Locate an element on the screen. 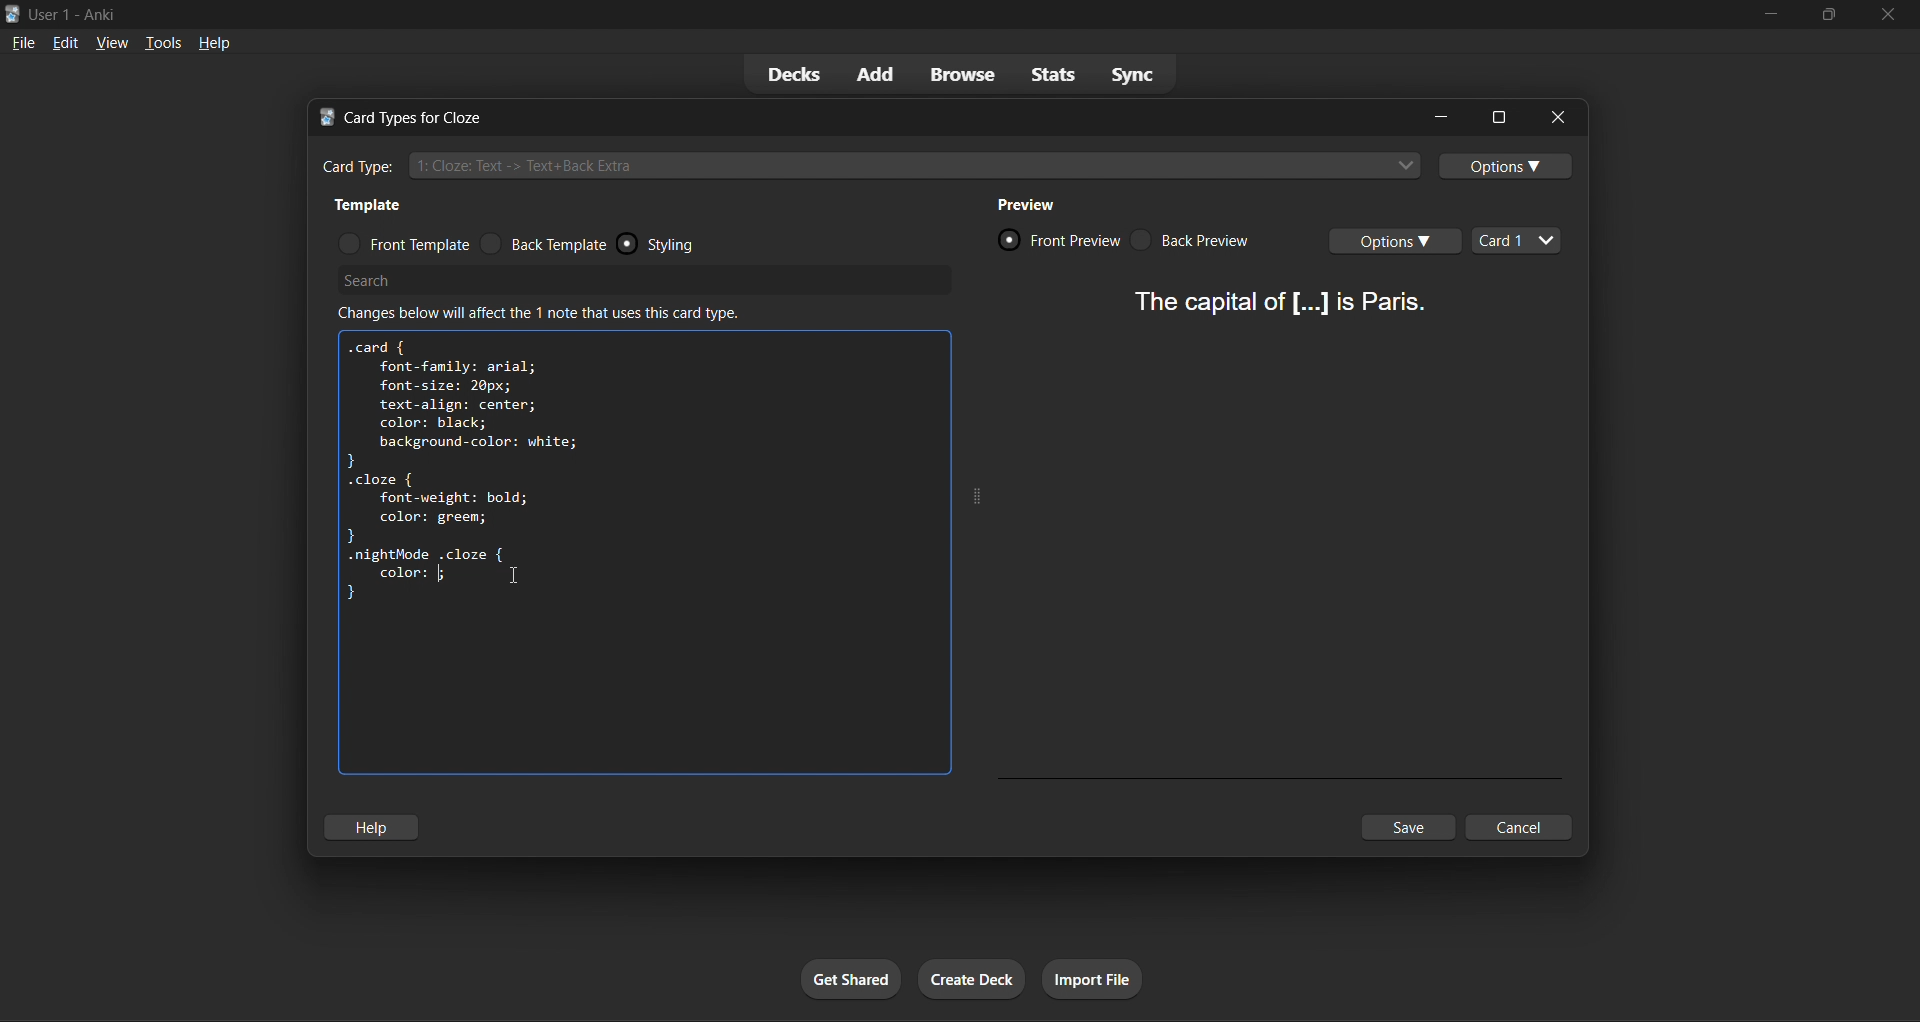  back template radio button is located at coordinates (547, 243).